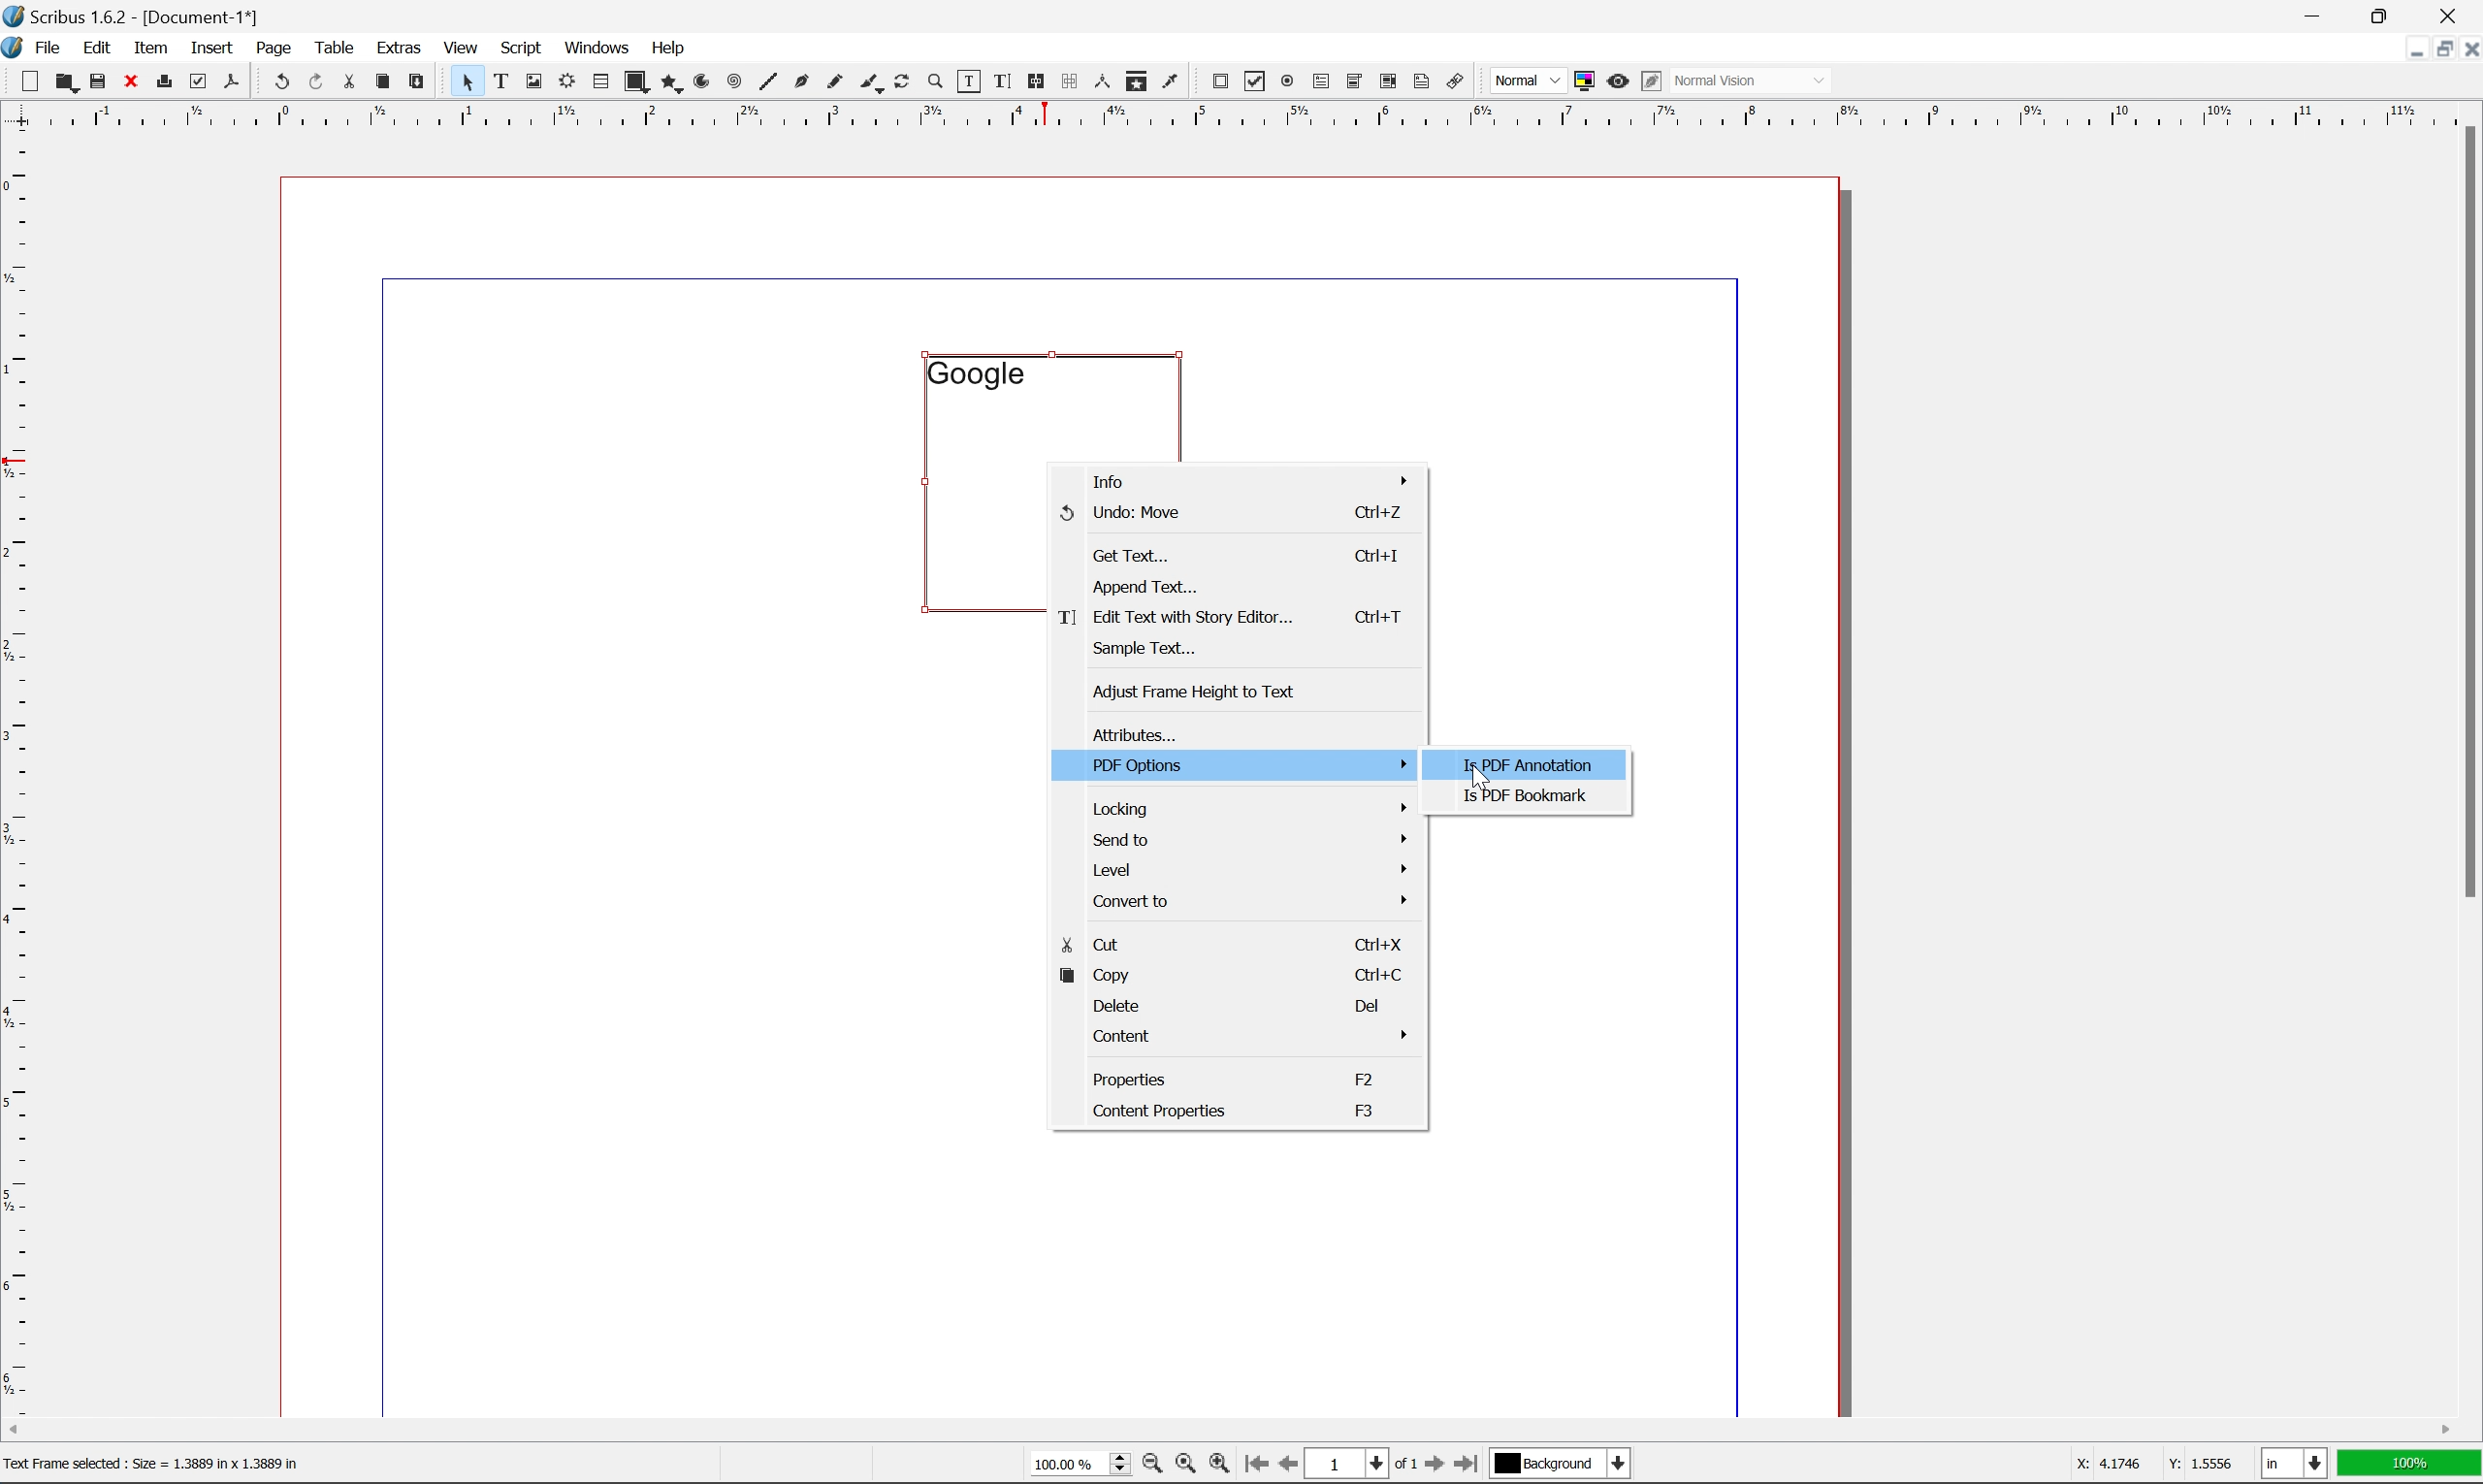 The height and width of the screenshot is (1484, 2483). I want to click on ctrl+x, so click(1377, 941).